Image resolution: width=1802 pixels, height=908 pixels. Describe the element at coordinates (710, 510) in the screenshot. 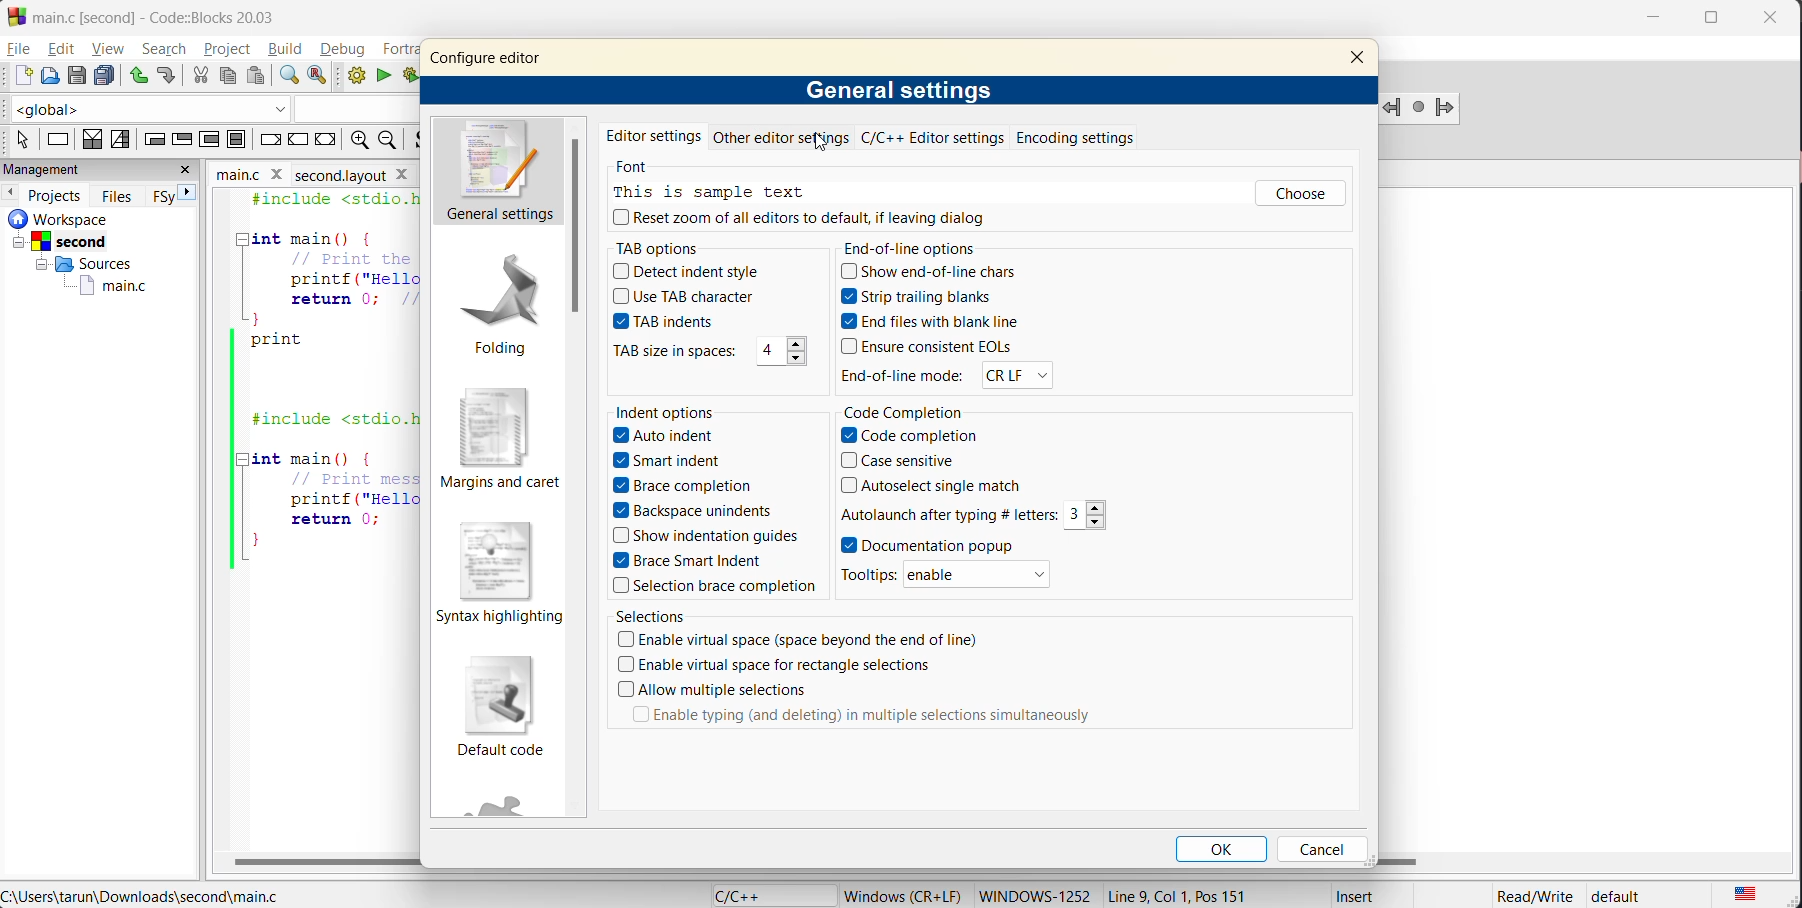

I see `Backspace unindent` at that location.